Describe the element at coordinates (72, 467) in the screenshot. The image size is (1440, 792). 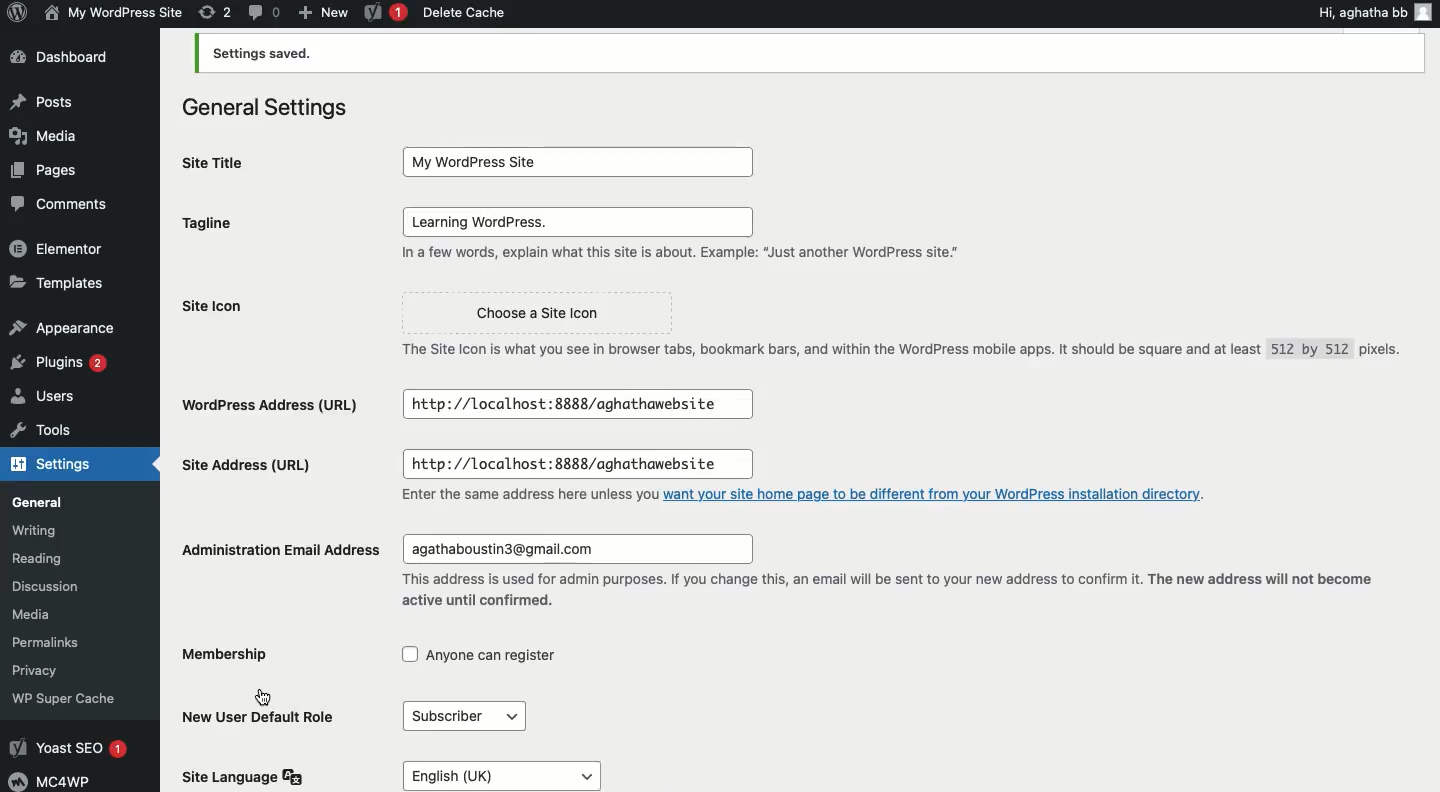
I see `Settings` at that location.